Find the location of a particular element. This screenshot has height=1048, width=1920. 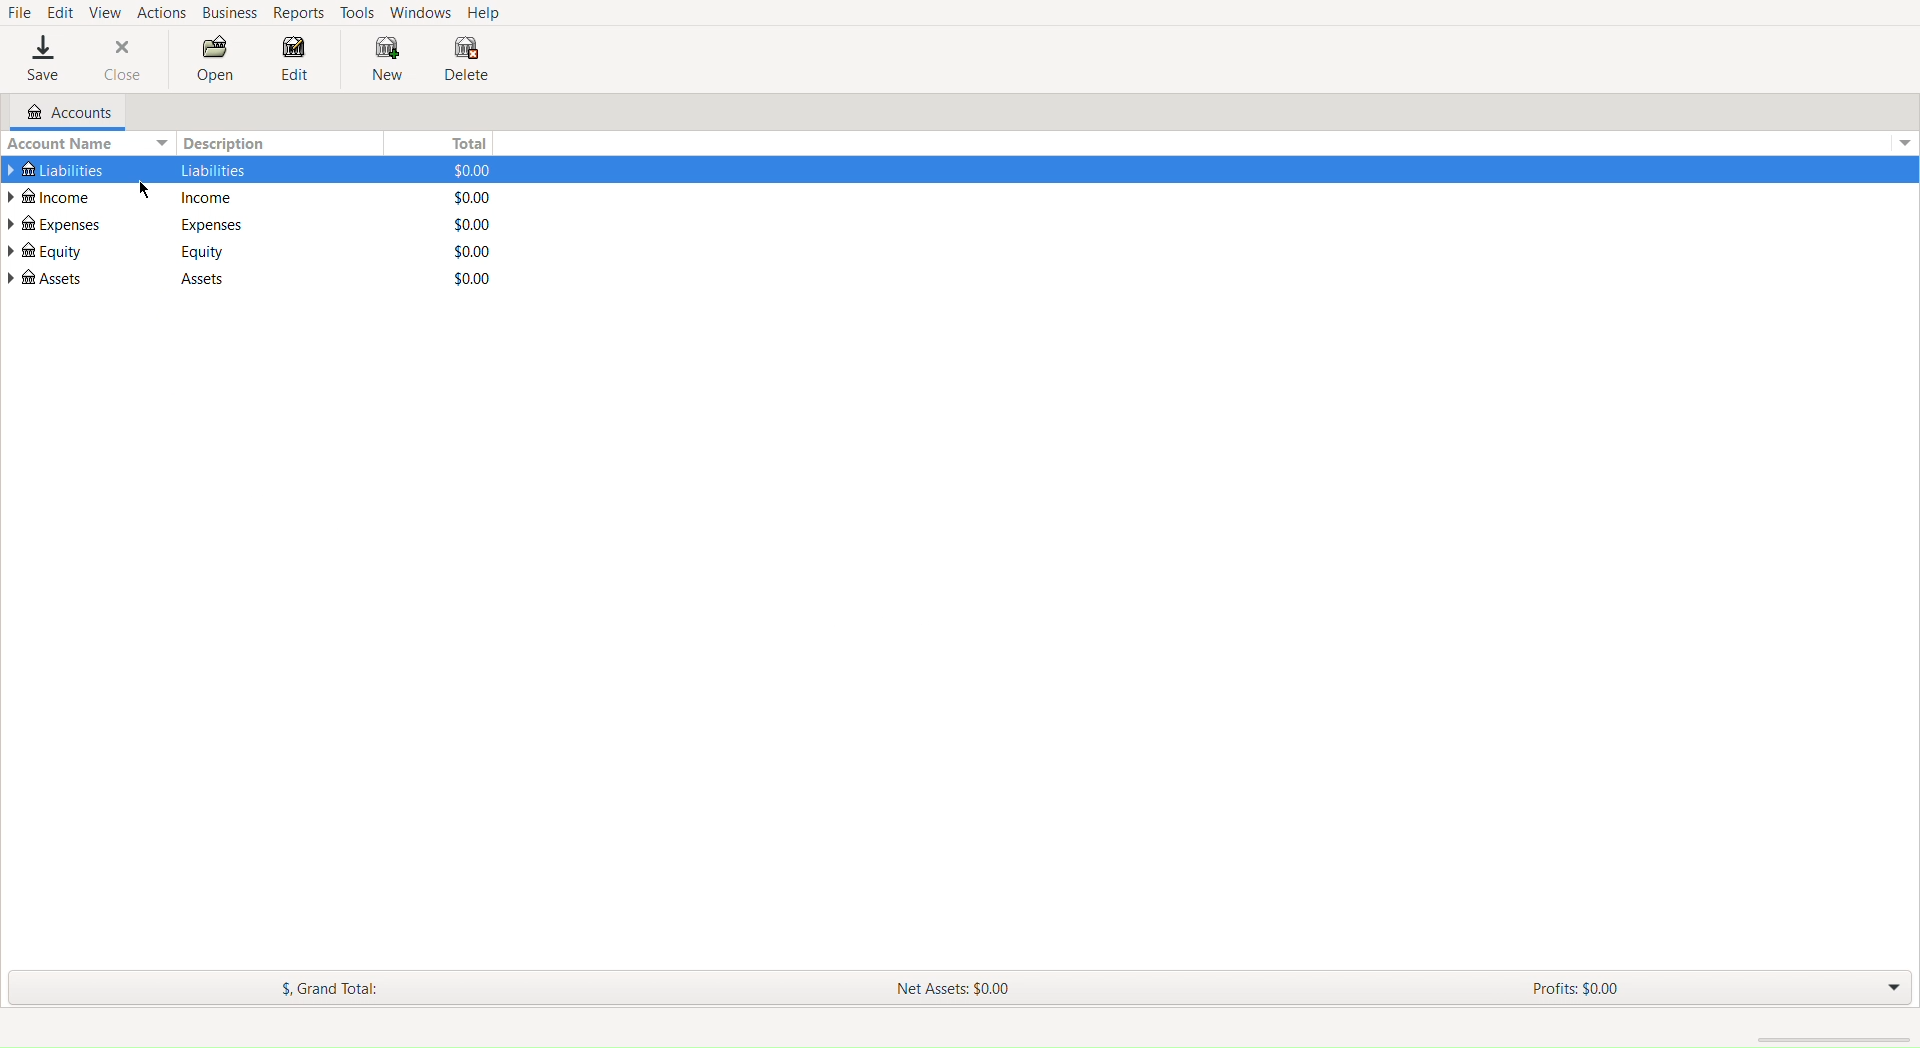

Account Name is located at coordinates (89, 146).